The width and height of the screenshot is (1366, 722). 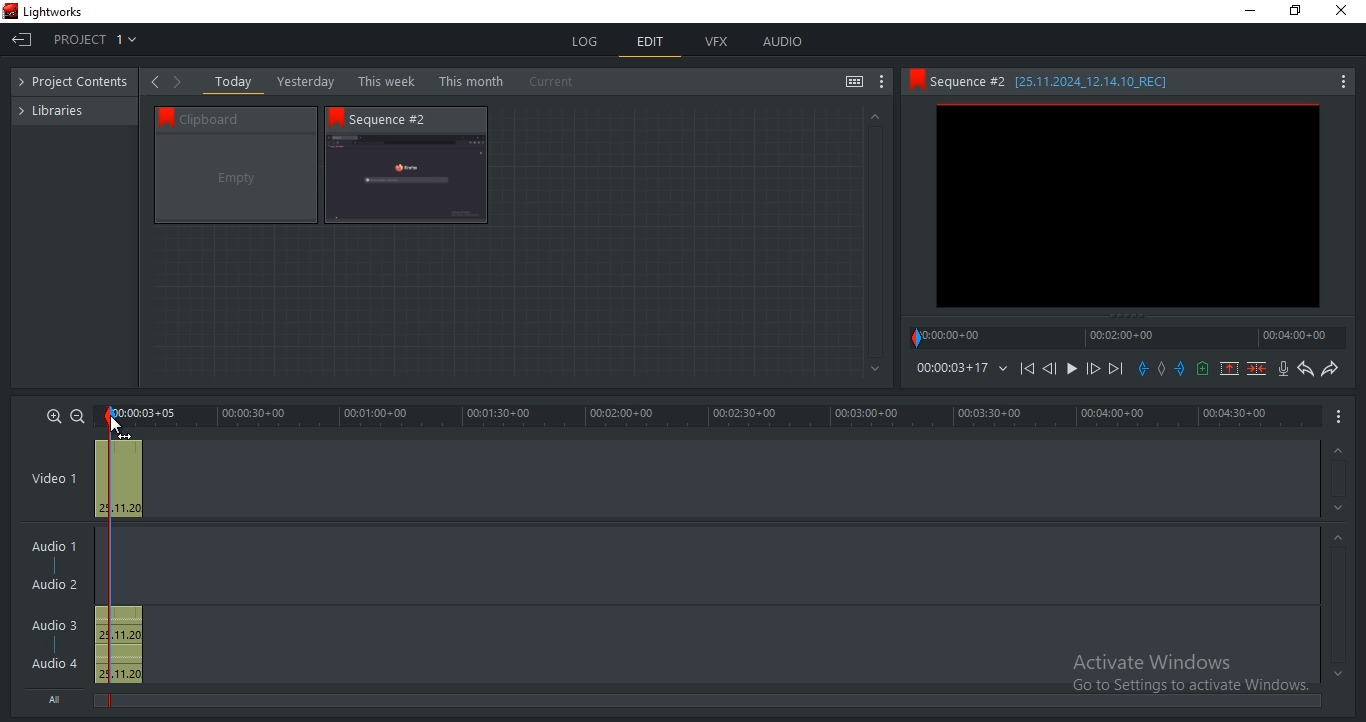 I want to click on timeline, so click(x=1128, y=337).